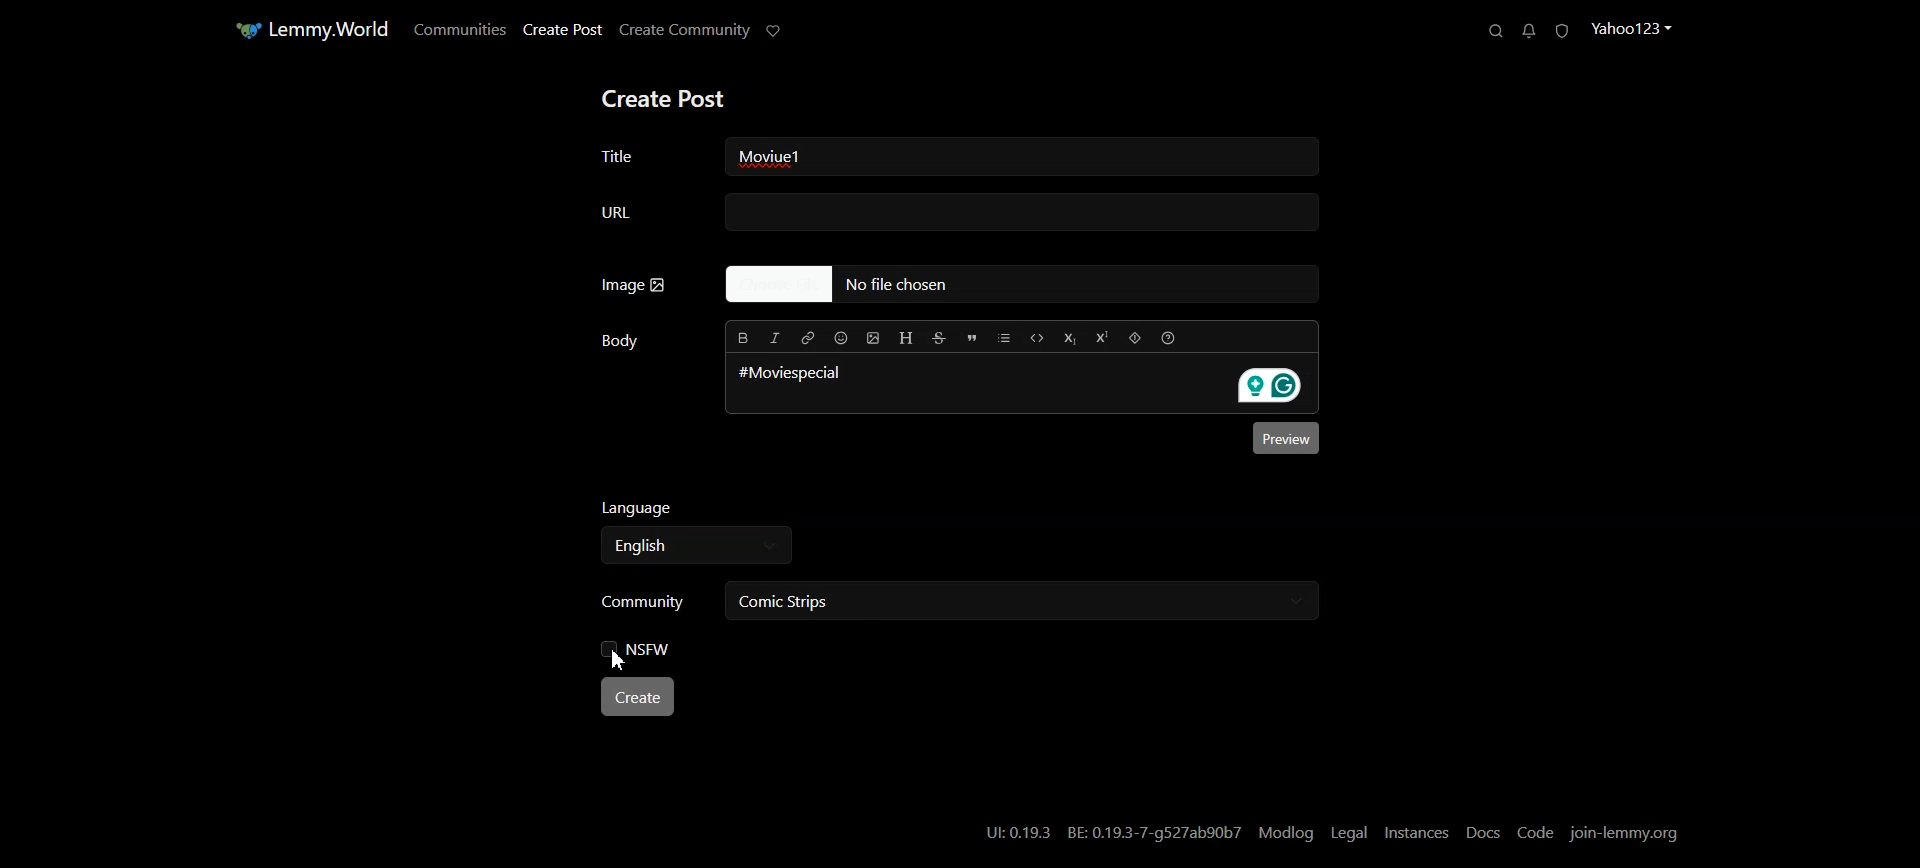 The height and width of the screenshot is (868, 1920). I want to click on Header, so click(910, 338).